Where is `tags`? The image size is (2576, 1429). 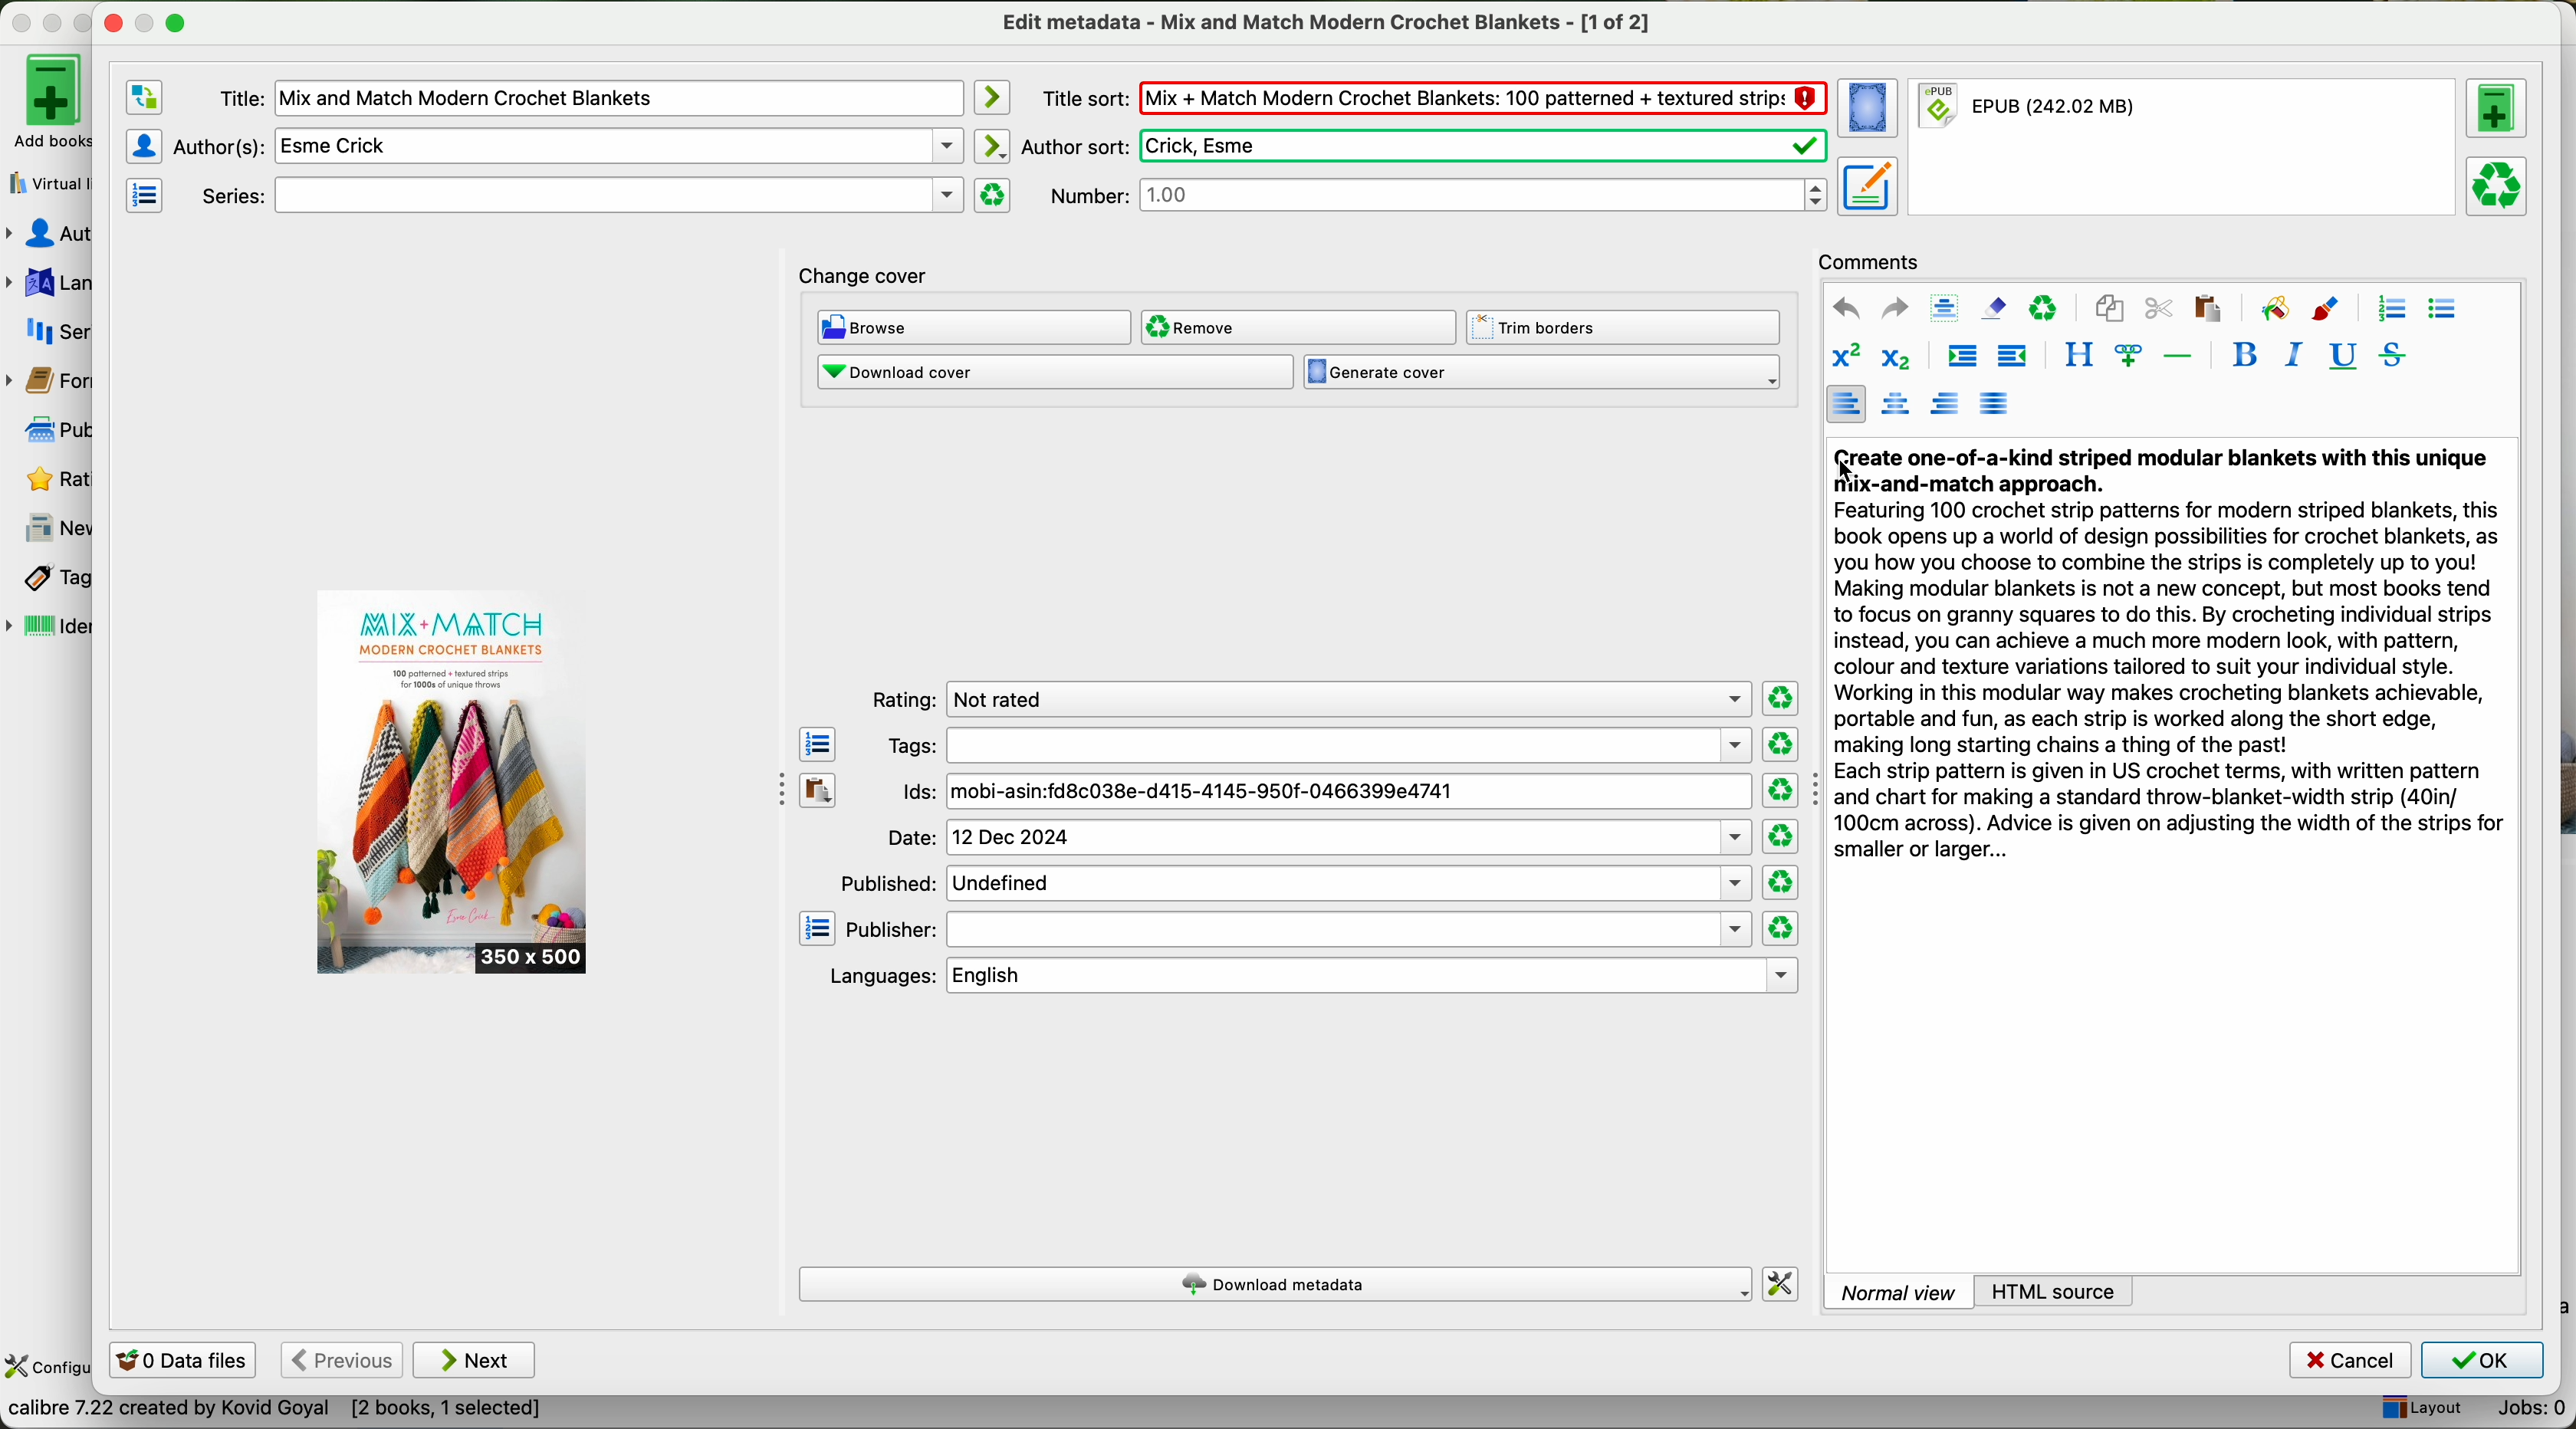
tags is located at coordinates (1317, 745).